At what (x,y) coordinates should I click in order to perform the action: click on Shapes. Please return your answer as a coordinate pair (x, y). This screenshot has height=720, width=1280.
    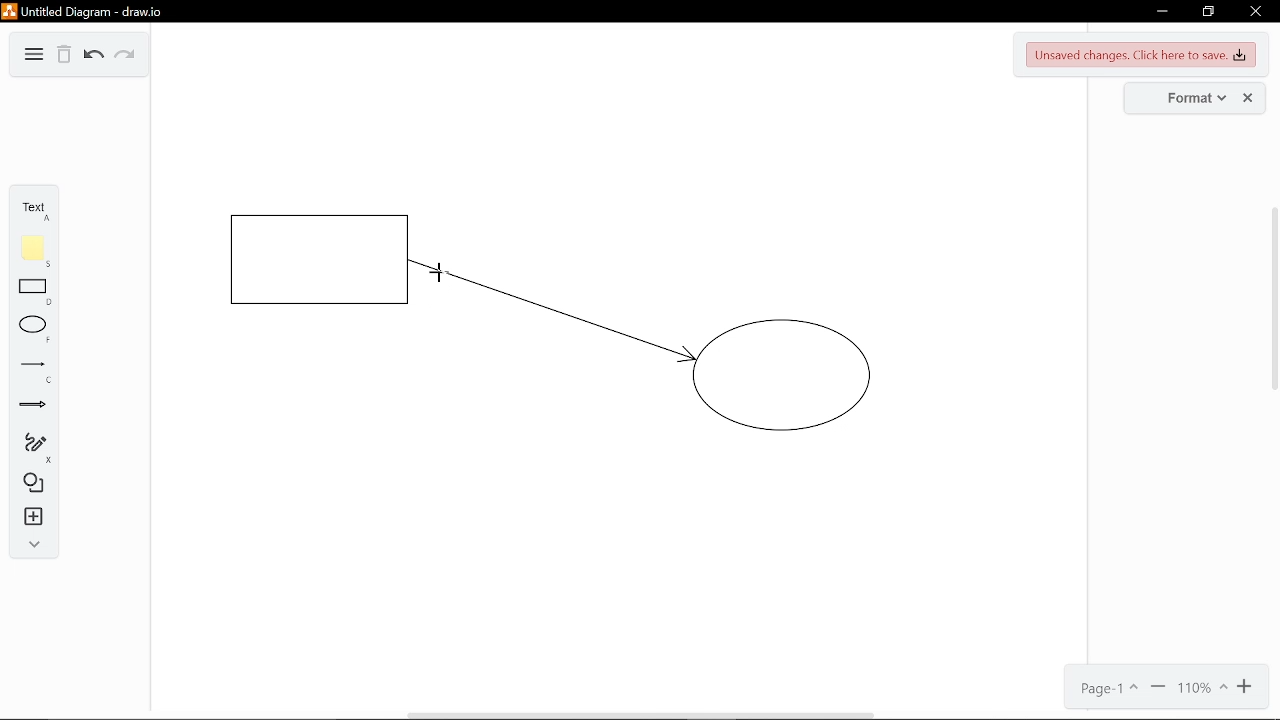
    Looking at the image, I should click on (33, 486).